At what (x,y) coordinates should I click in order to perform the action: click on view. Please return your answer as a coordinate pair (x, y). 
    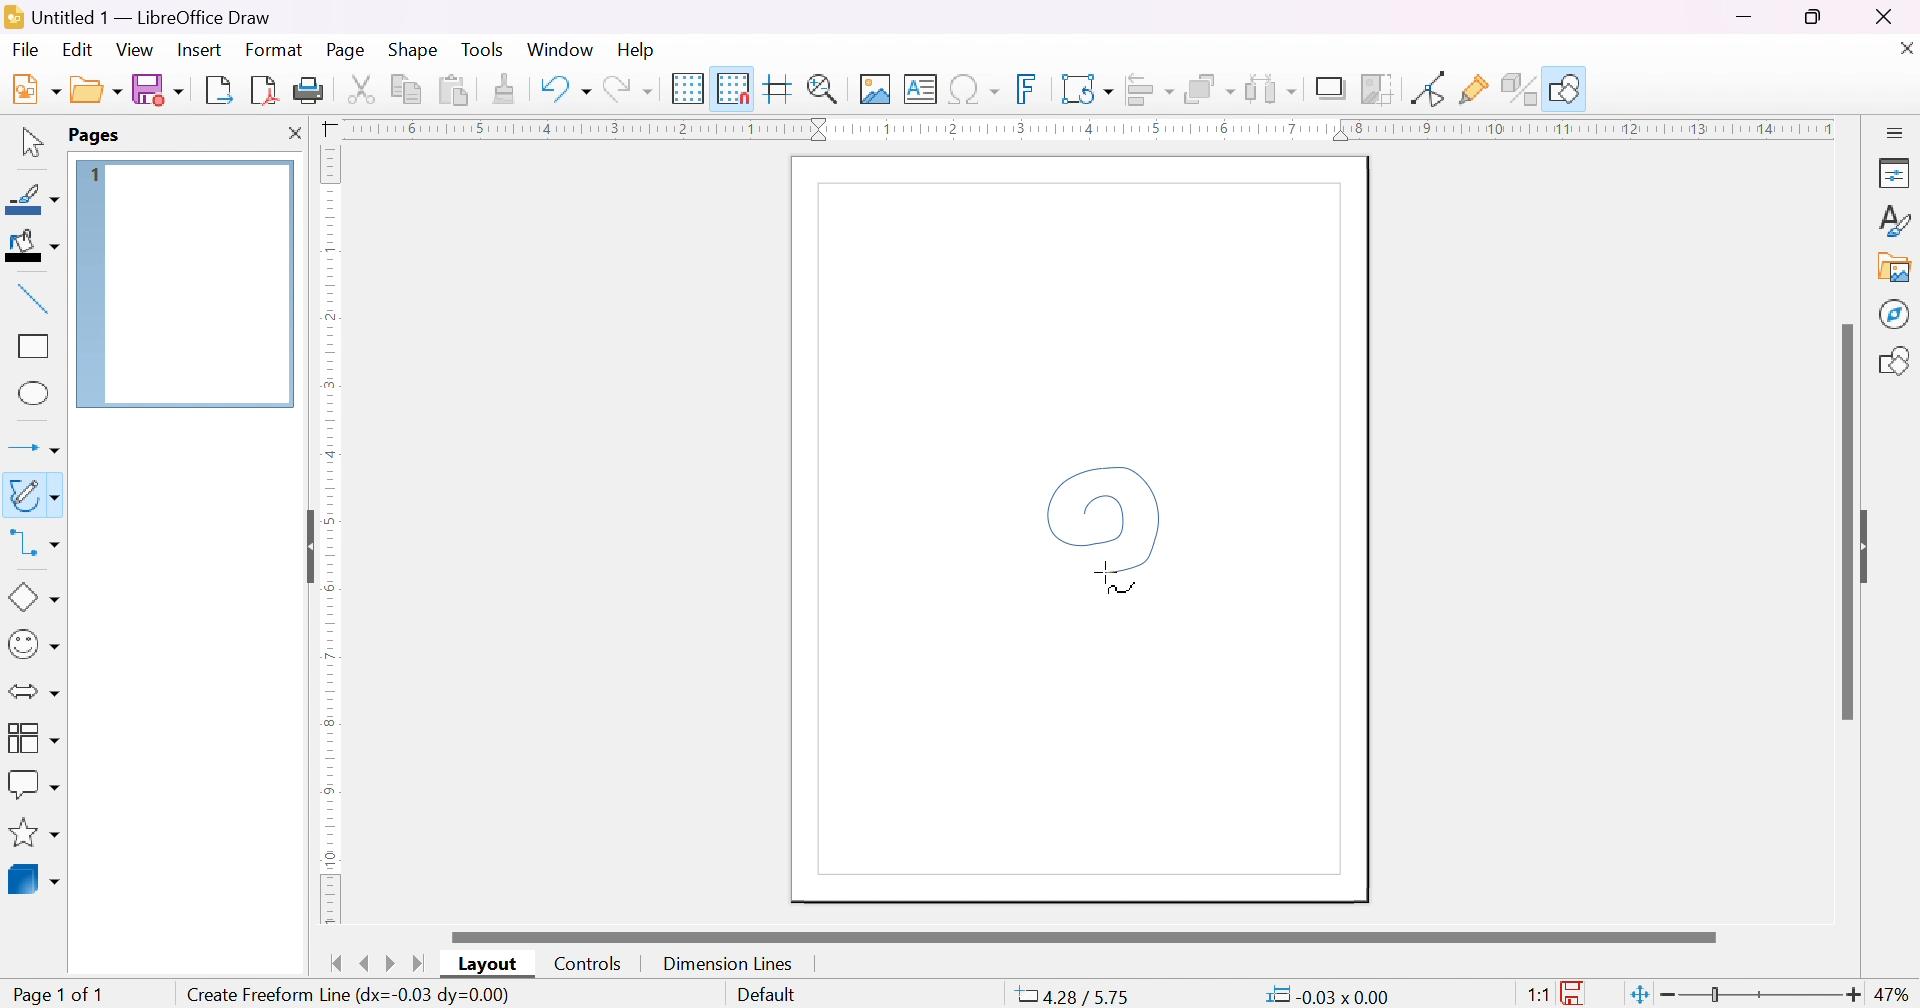
    Looking at the image, I should click on (135, 50).